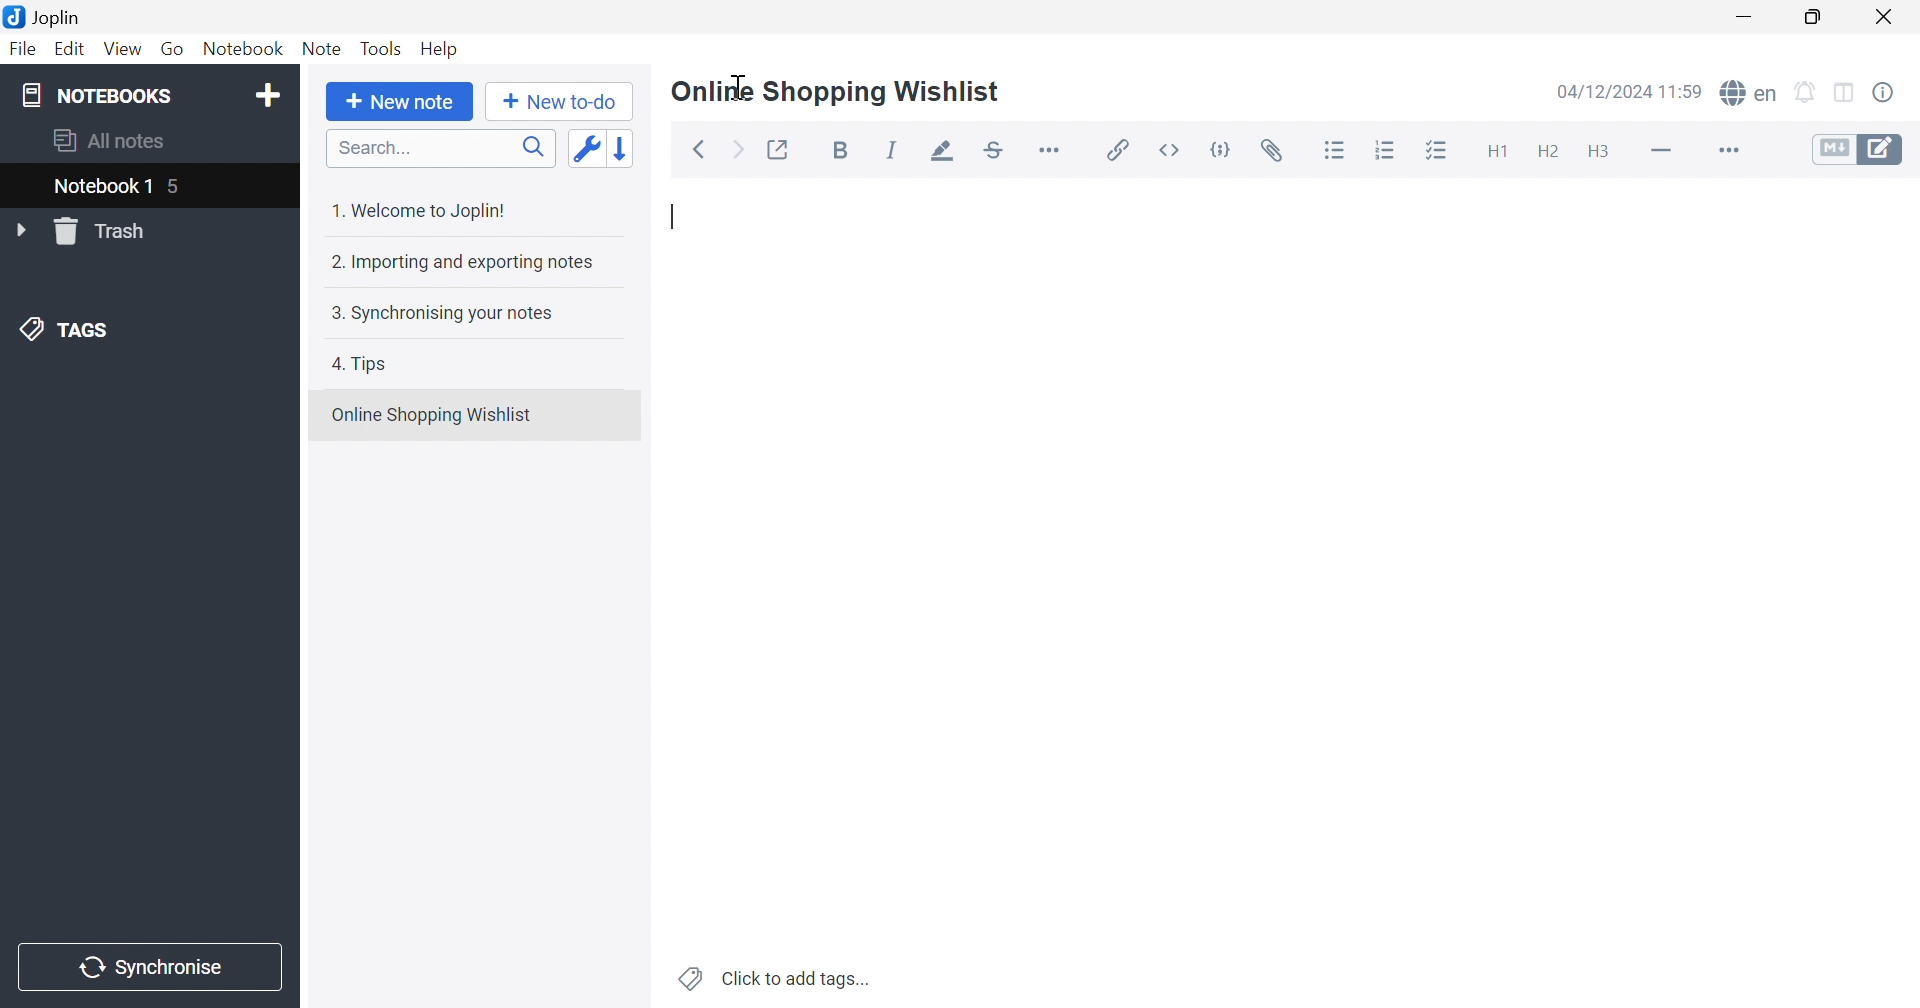 Image resolution: width=1920 pixels, height=1008 pixels. What do you see at coordinates (113, 143) in the screenshot?
I see `All notes` at bounding box center [113, 143].